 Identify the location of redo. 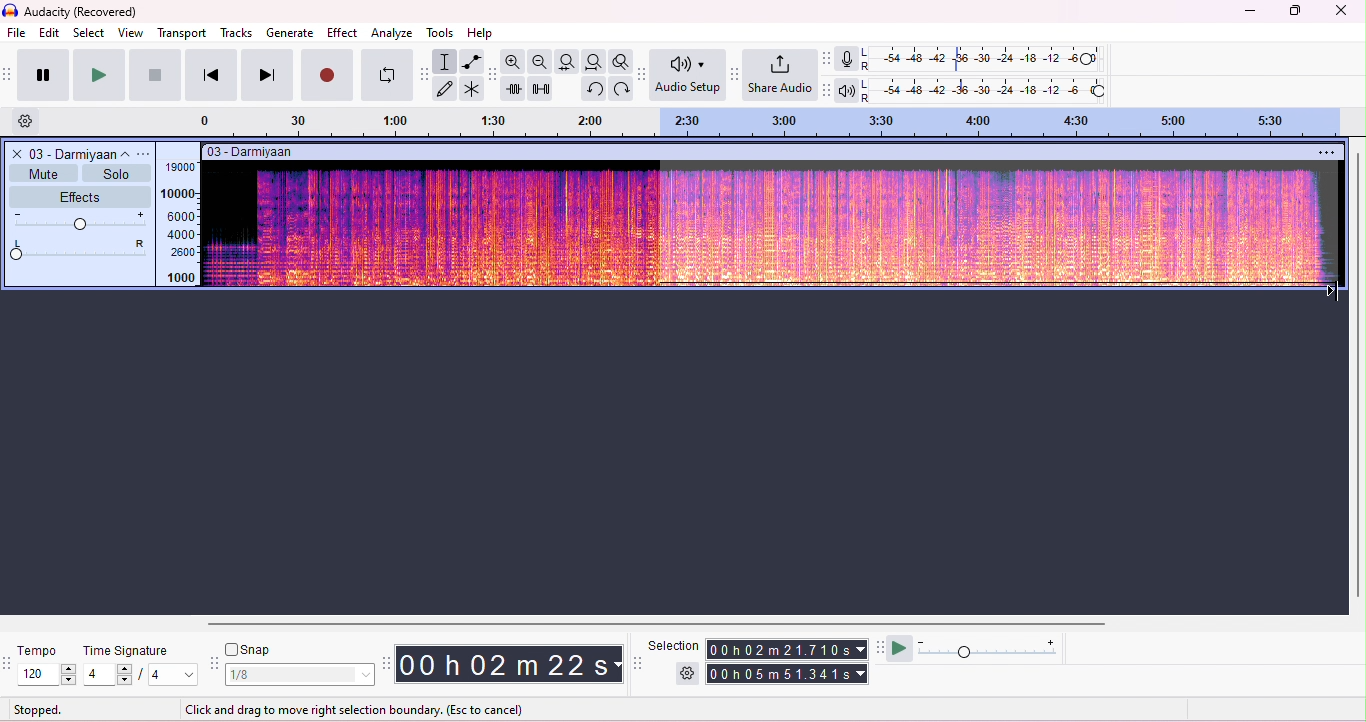
(619, 88).